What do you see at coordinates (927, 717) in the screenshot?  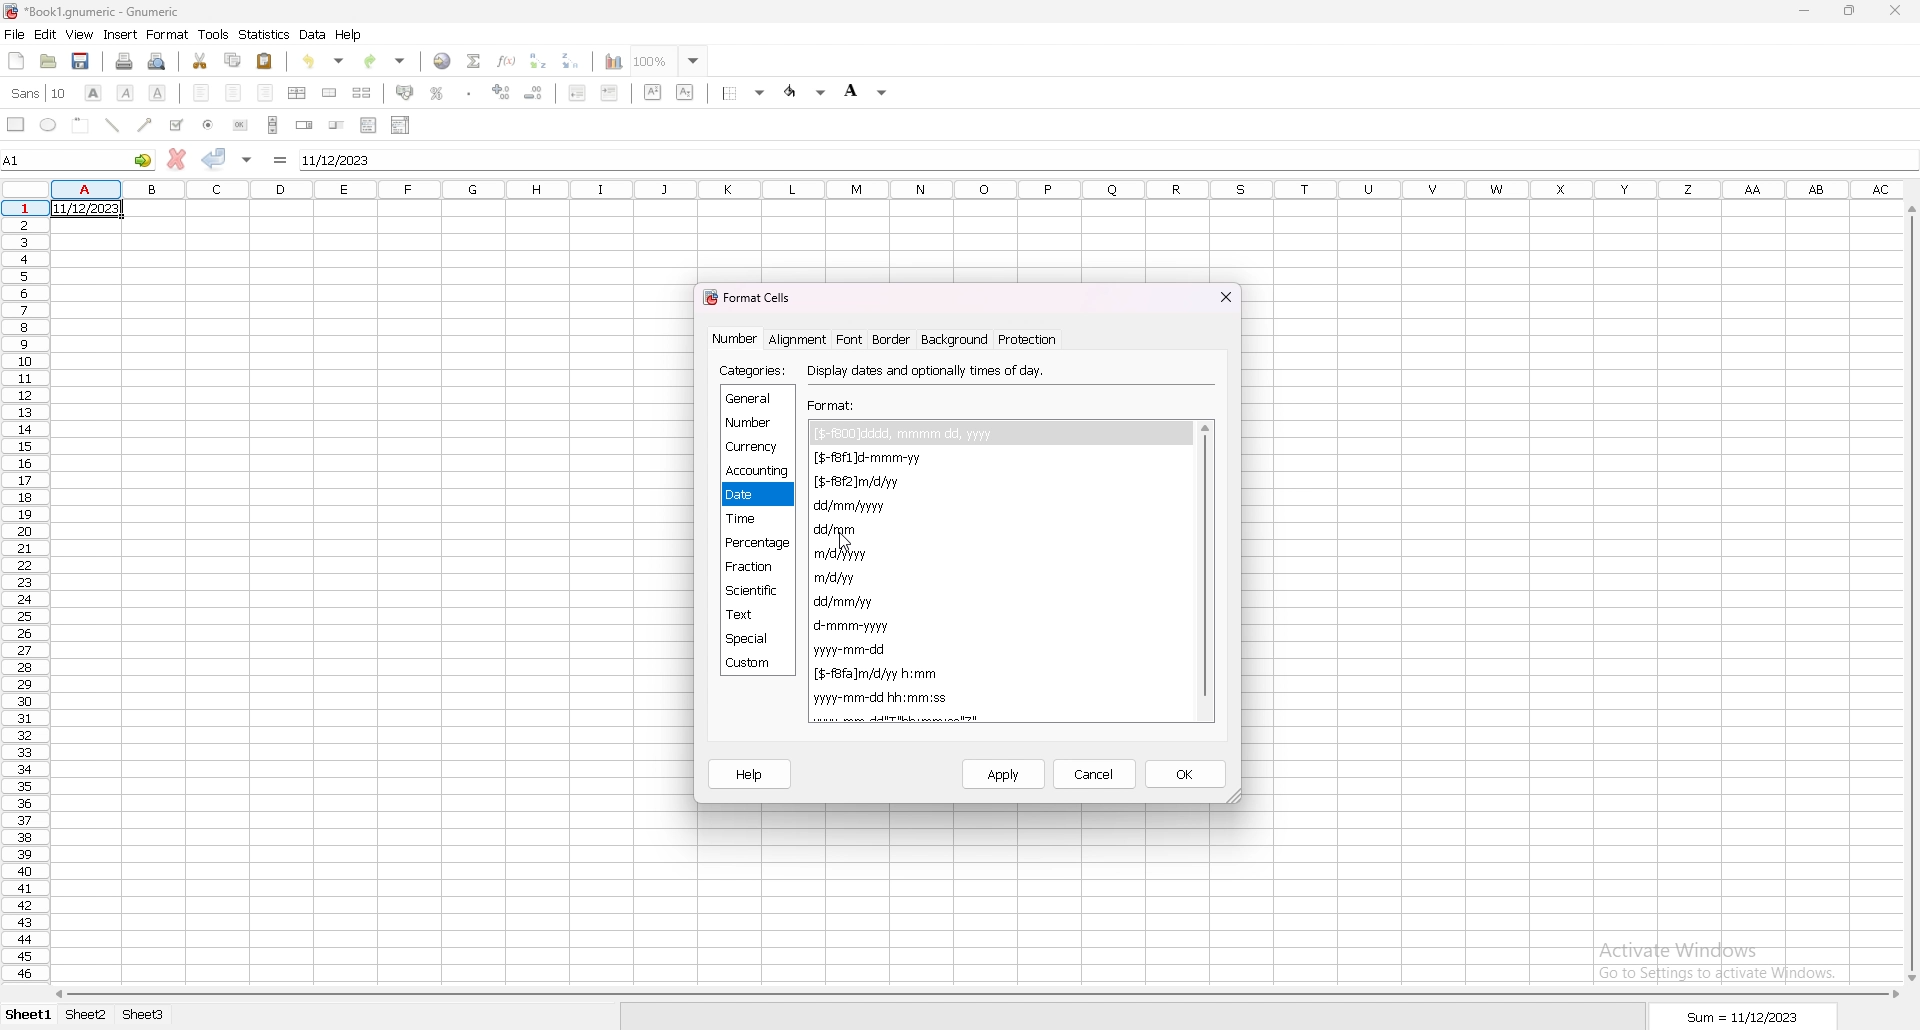 I see `d/m/yyyy` at bounding box center [927, 717].